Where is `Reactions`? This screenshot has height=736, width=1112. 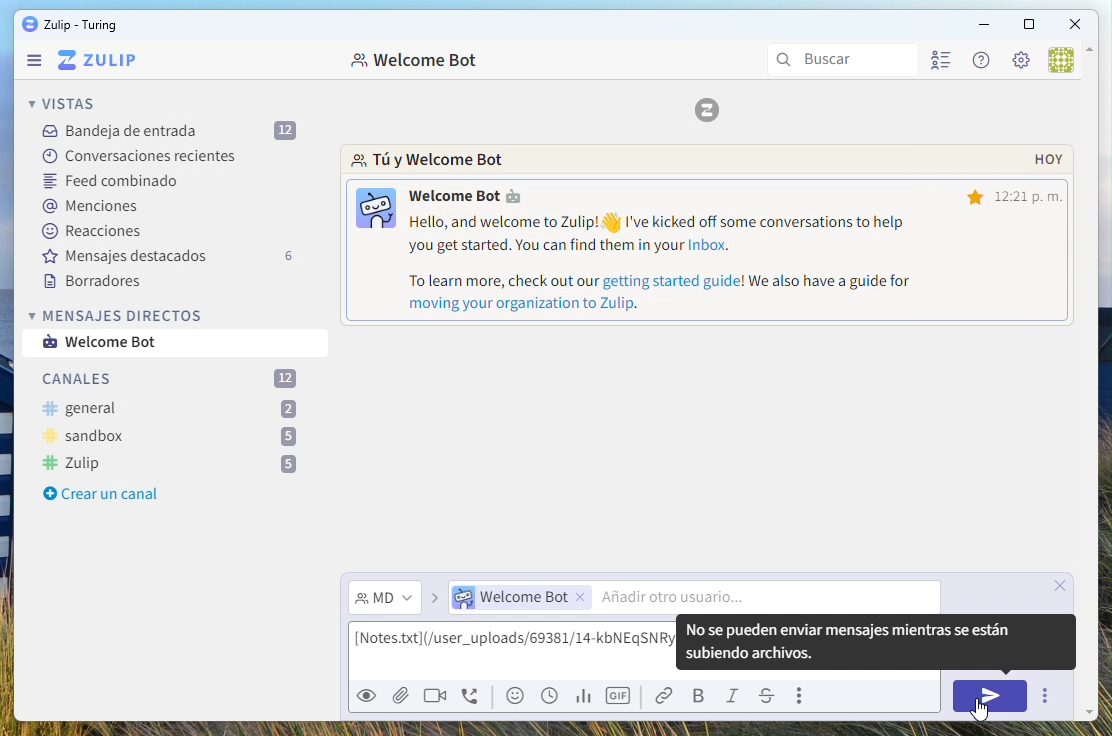 Reactions is located at coordinates (98, 230).